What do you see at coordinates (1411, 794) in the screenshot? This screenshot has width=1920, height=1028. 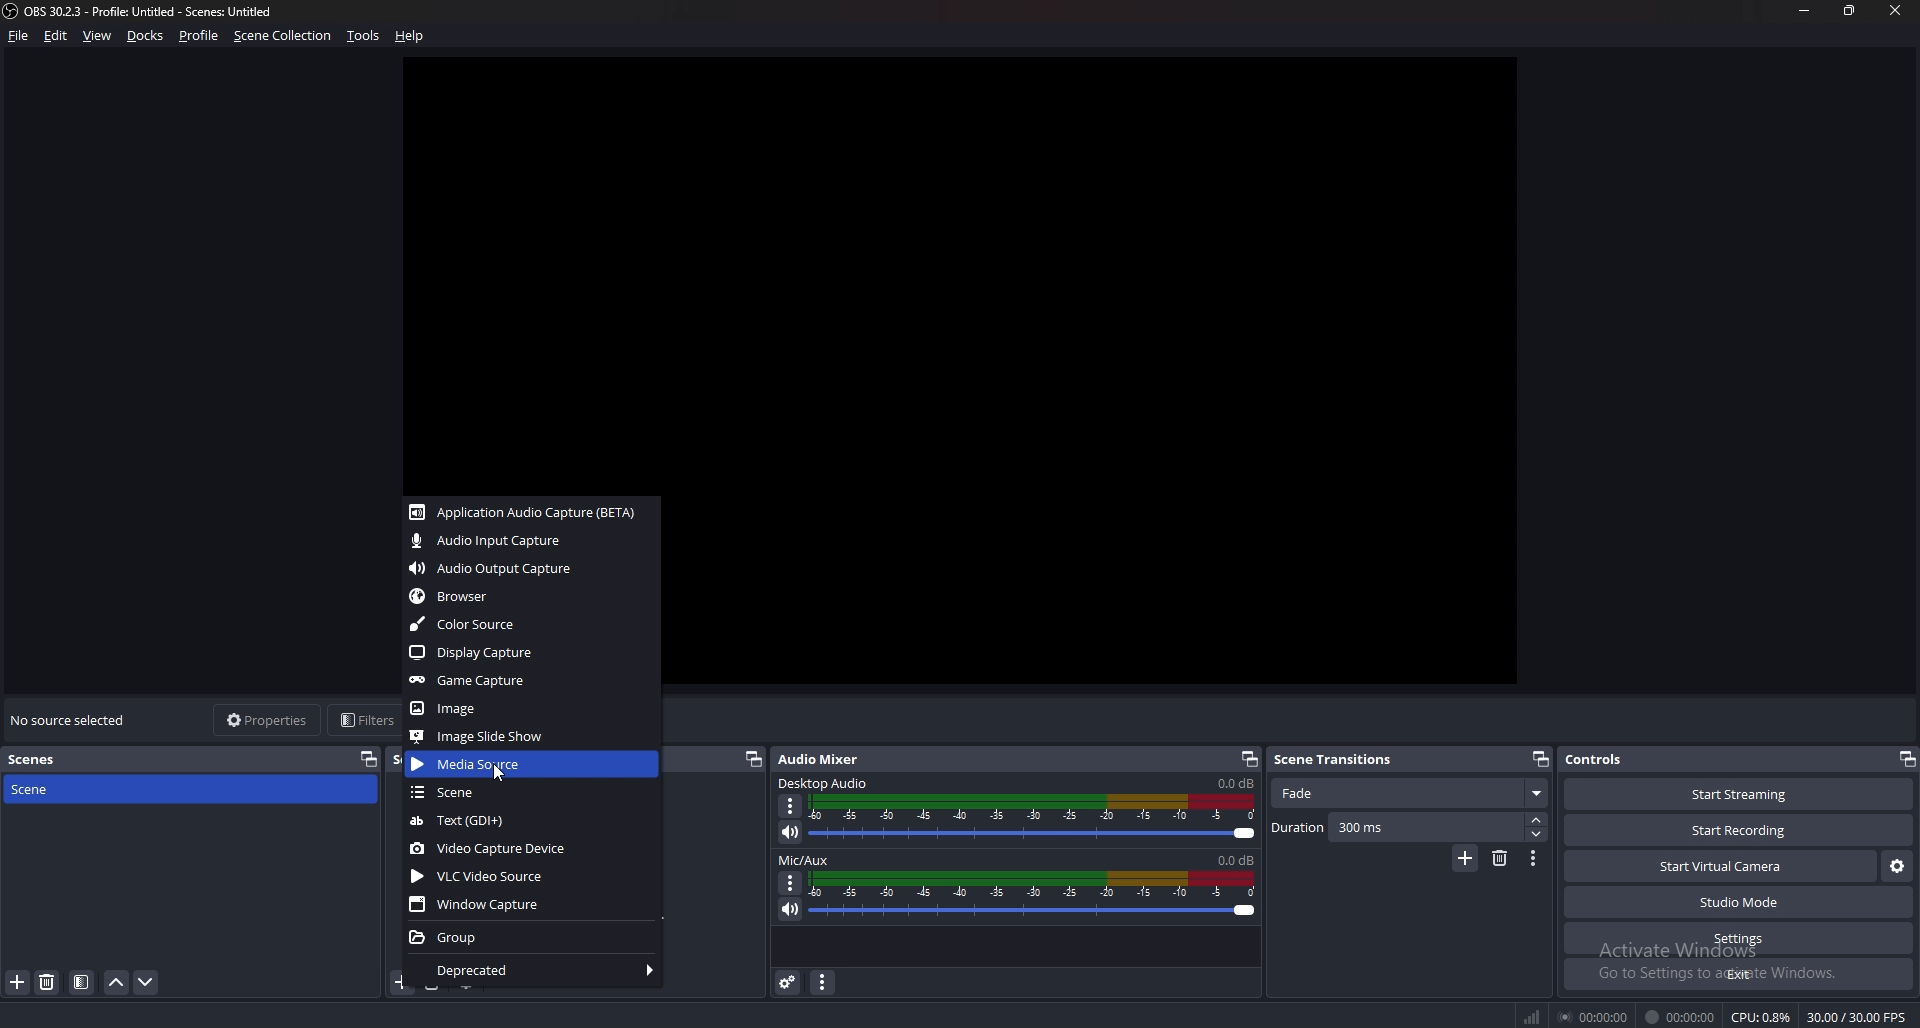 I see `fade` at bounding box center [1411, 794].